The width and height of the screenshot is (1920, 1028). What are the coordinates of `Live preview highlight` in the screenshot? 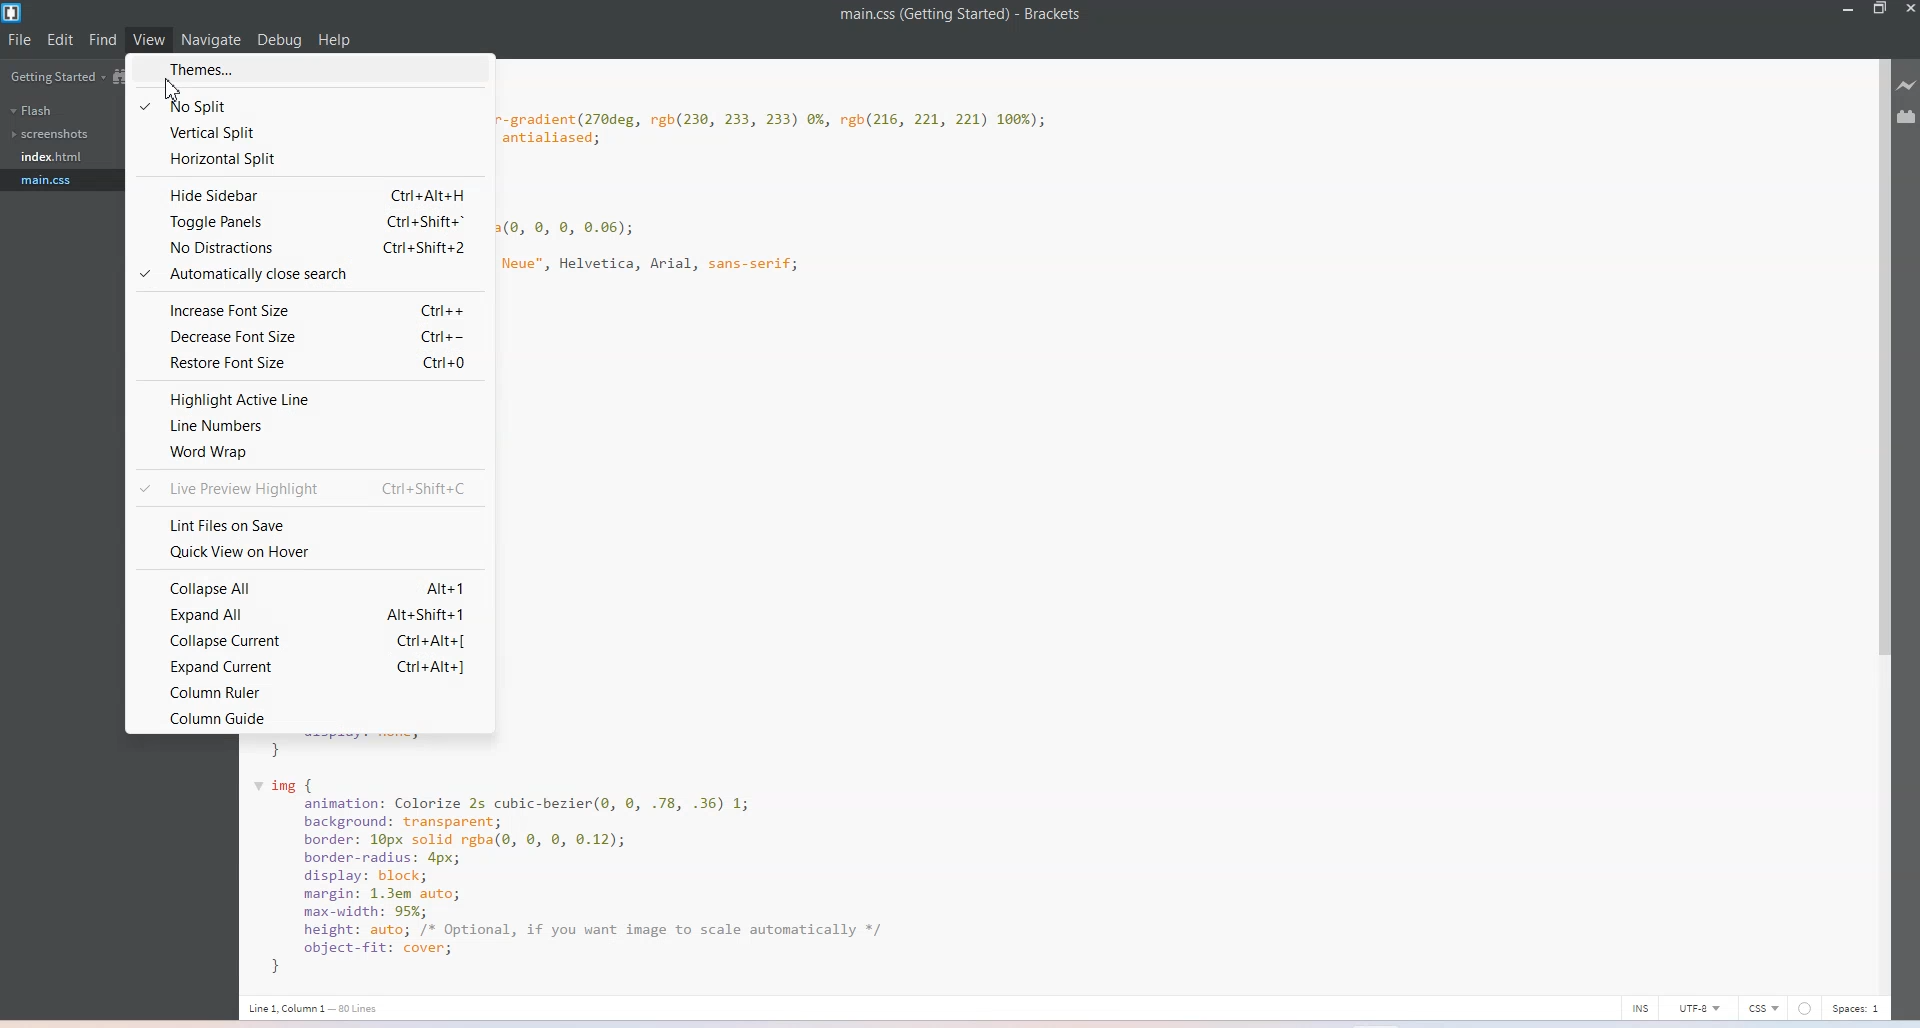 It's located at (309, 485).